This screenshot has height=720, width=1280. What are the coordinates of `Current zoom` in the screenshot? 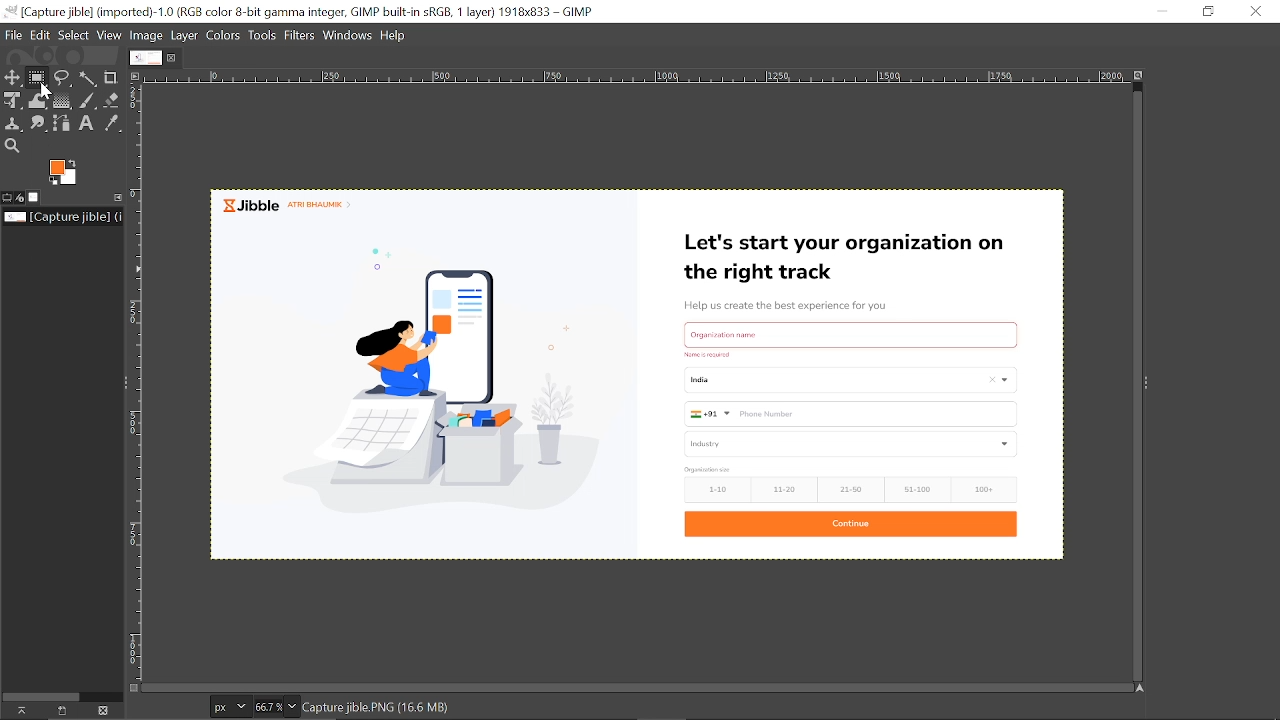 It's located at (266, 707).